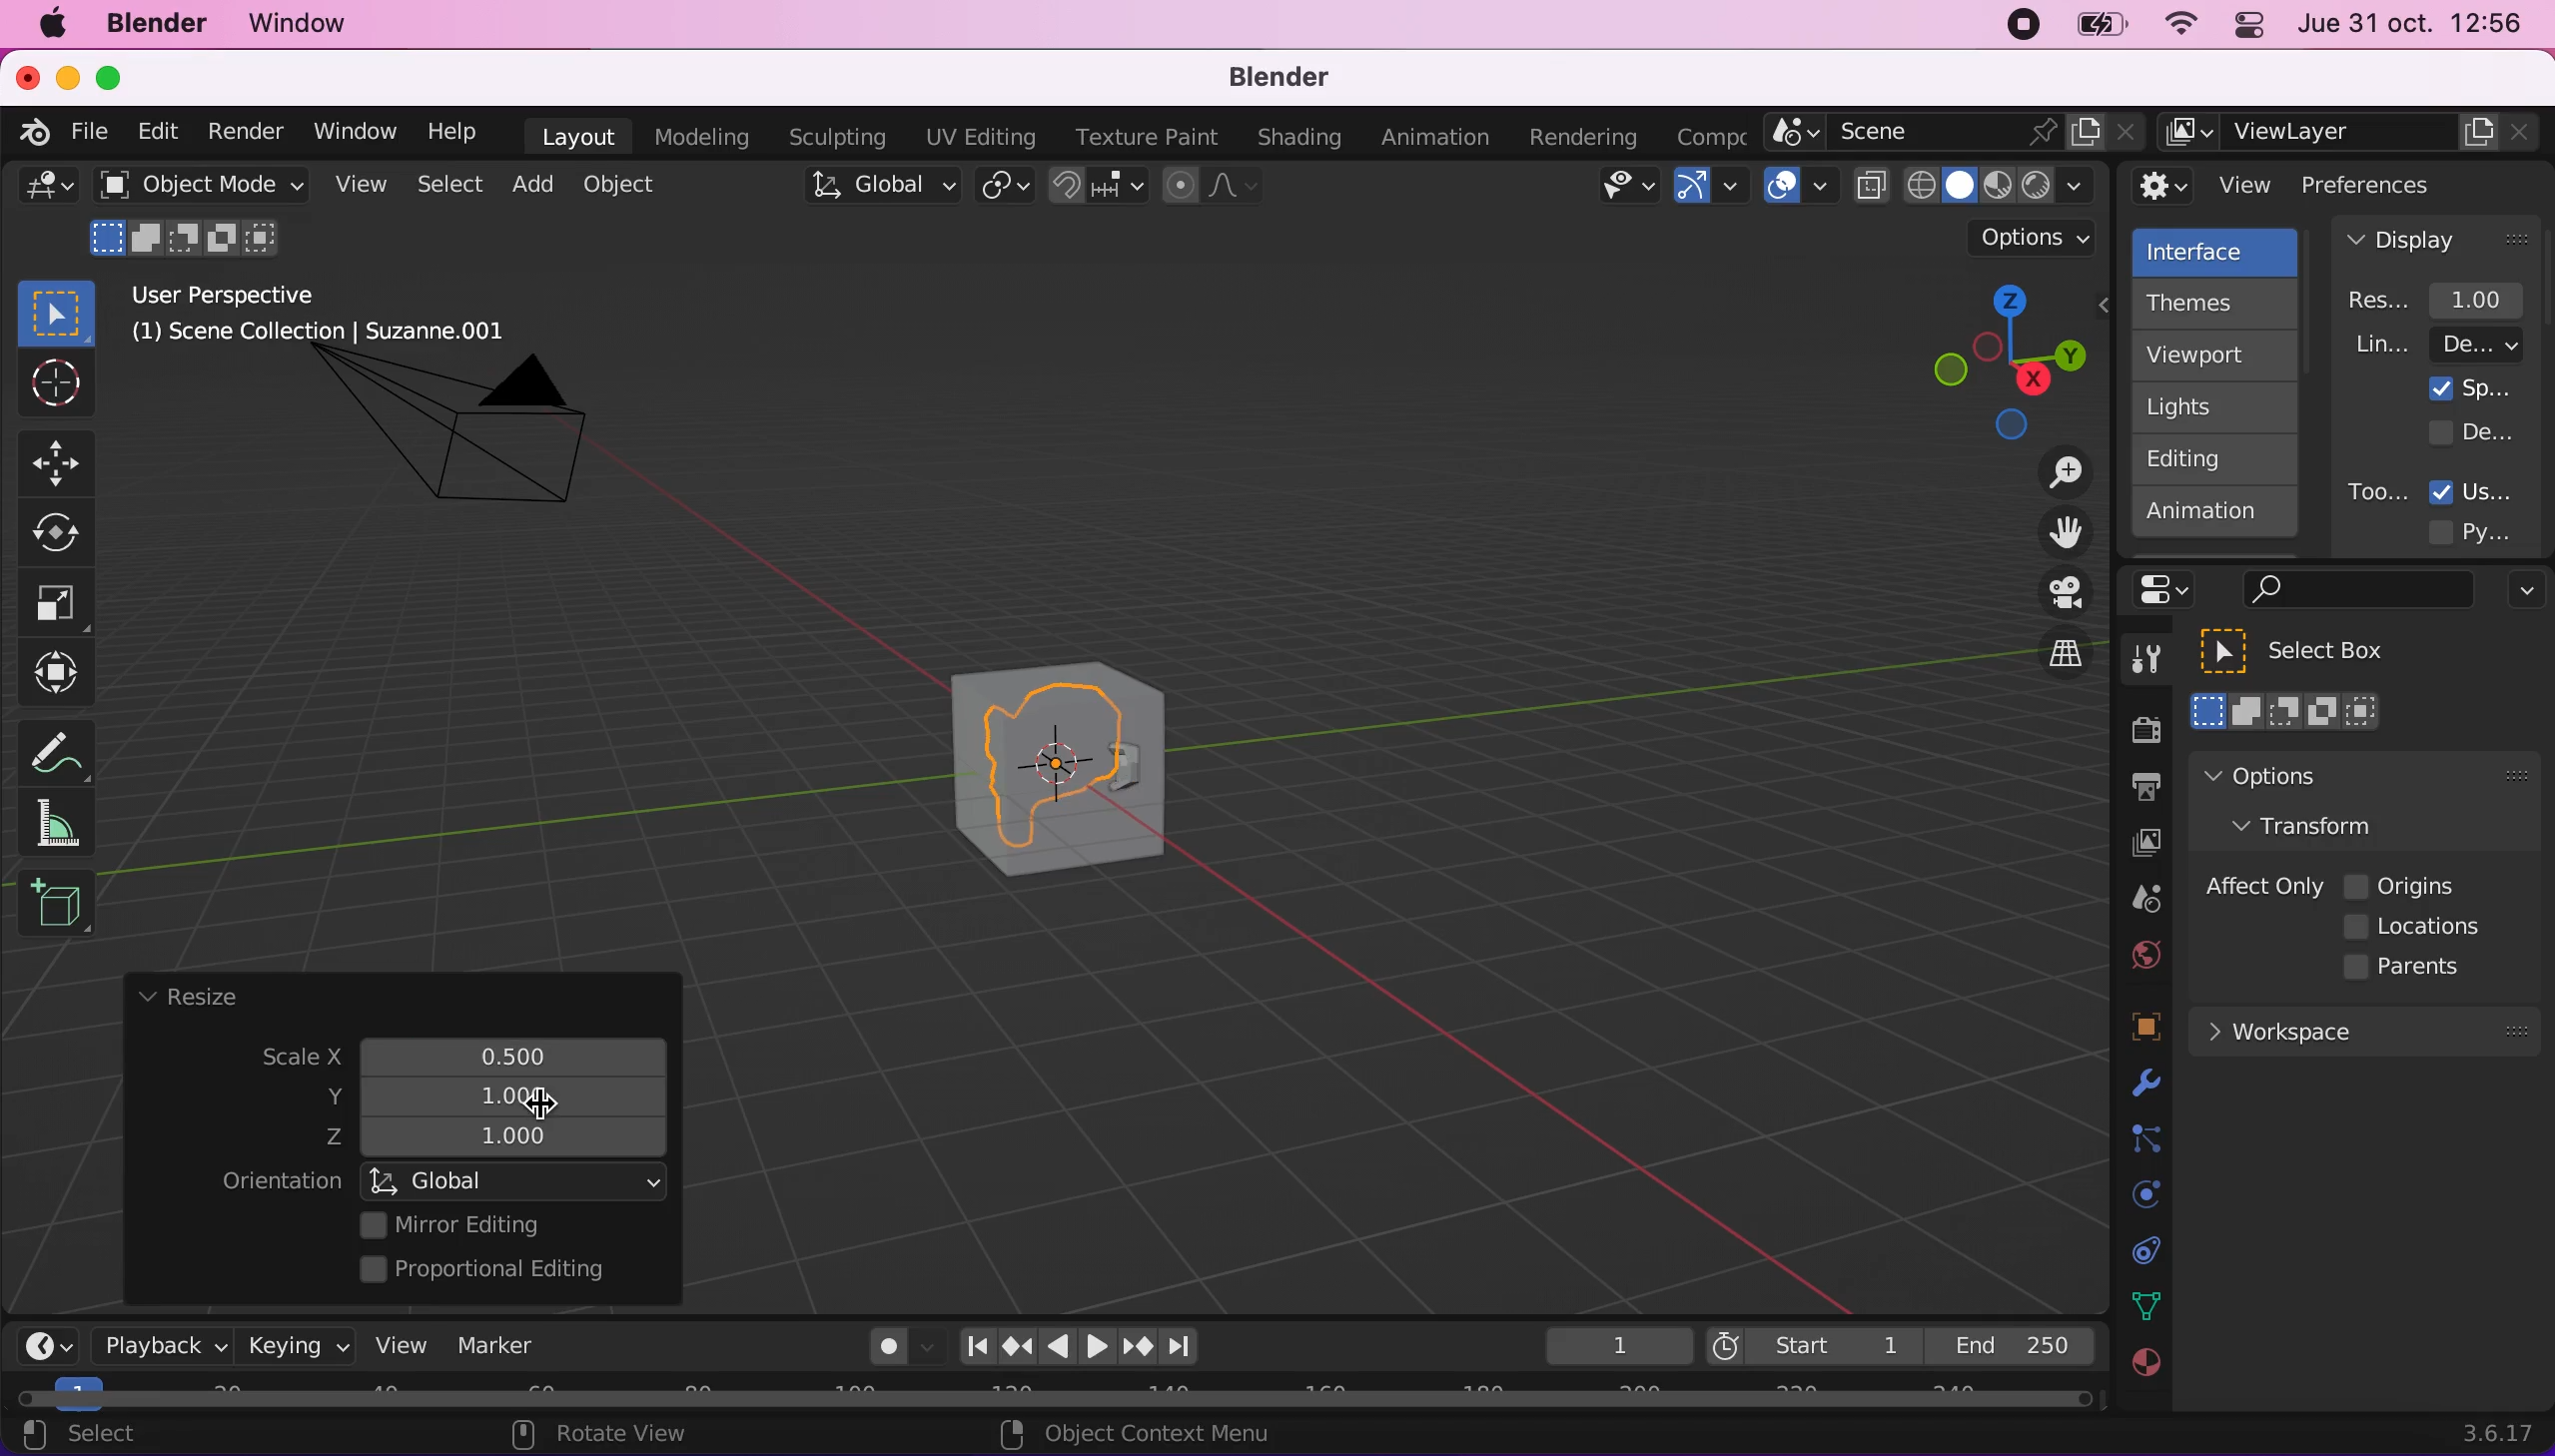 The image size is (2555, 1456). Describe the element at coordinates (1800, 187) in the screenshot. I see `overlays` at that location.